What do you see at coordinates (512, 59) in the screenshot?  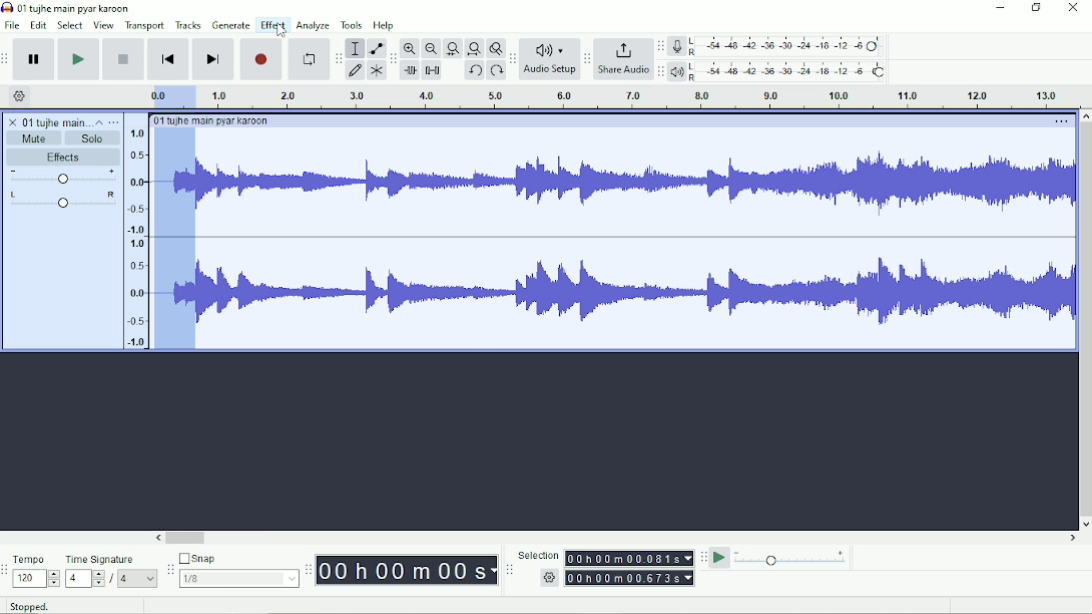 I see `Audacity audio setup toolbar` at bounding box center [512, 59].